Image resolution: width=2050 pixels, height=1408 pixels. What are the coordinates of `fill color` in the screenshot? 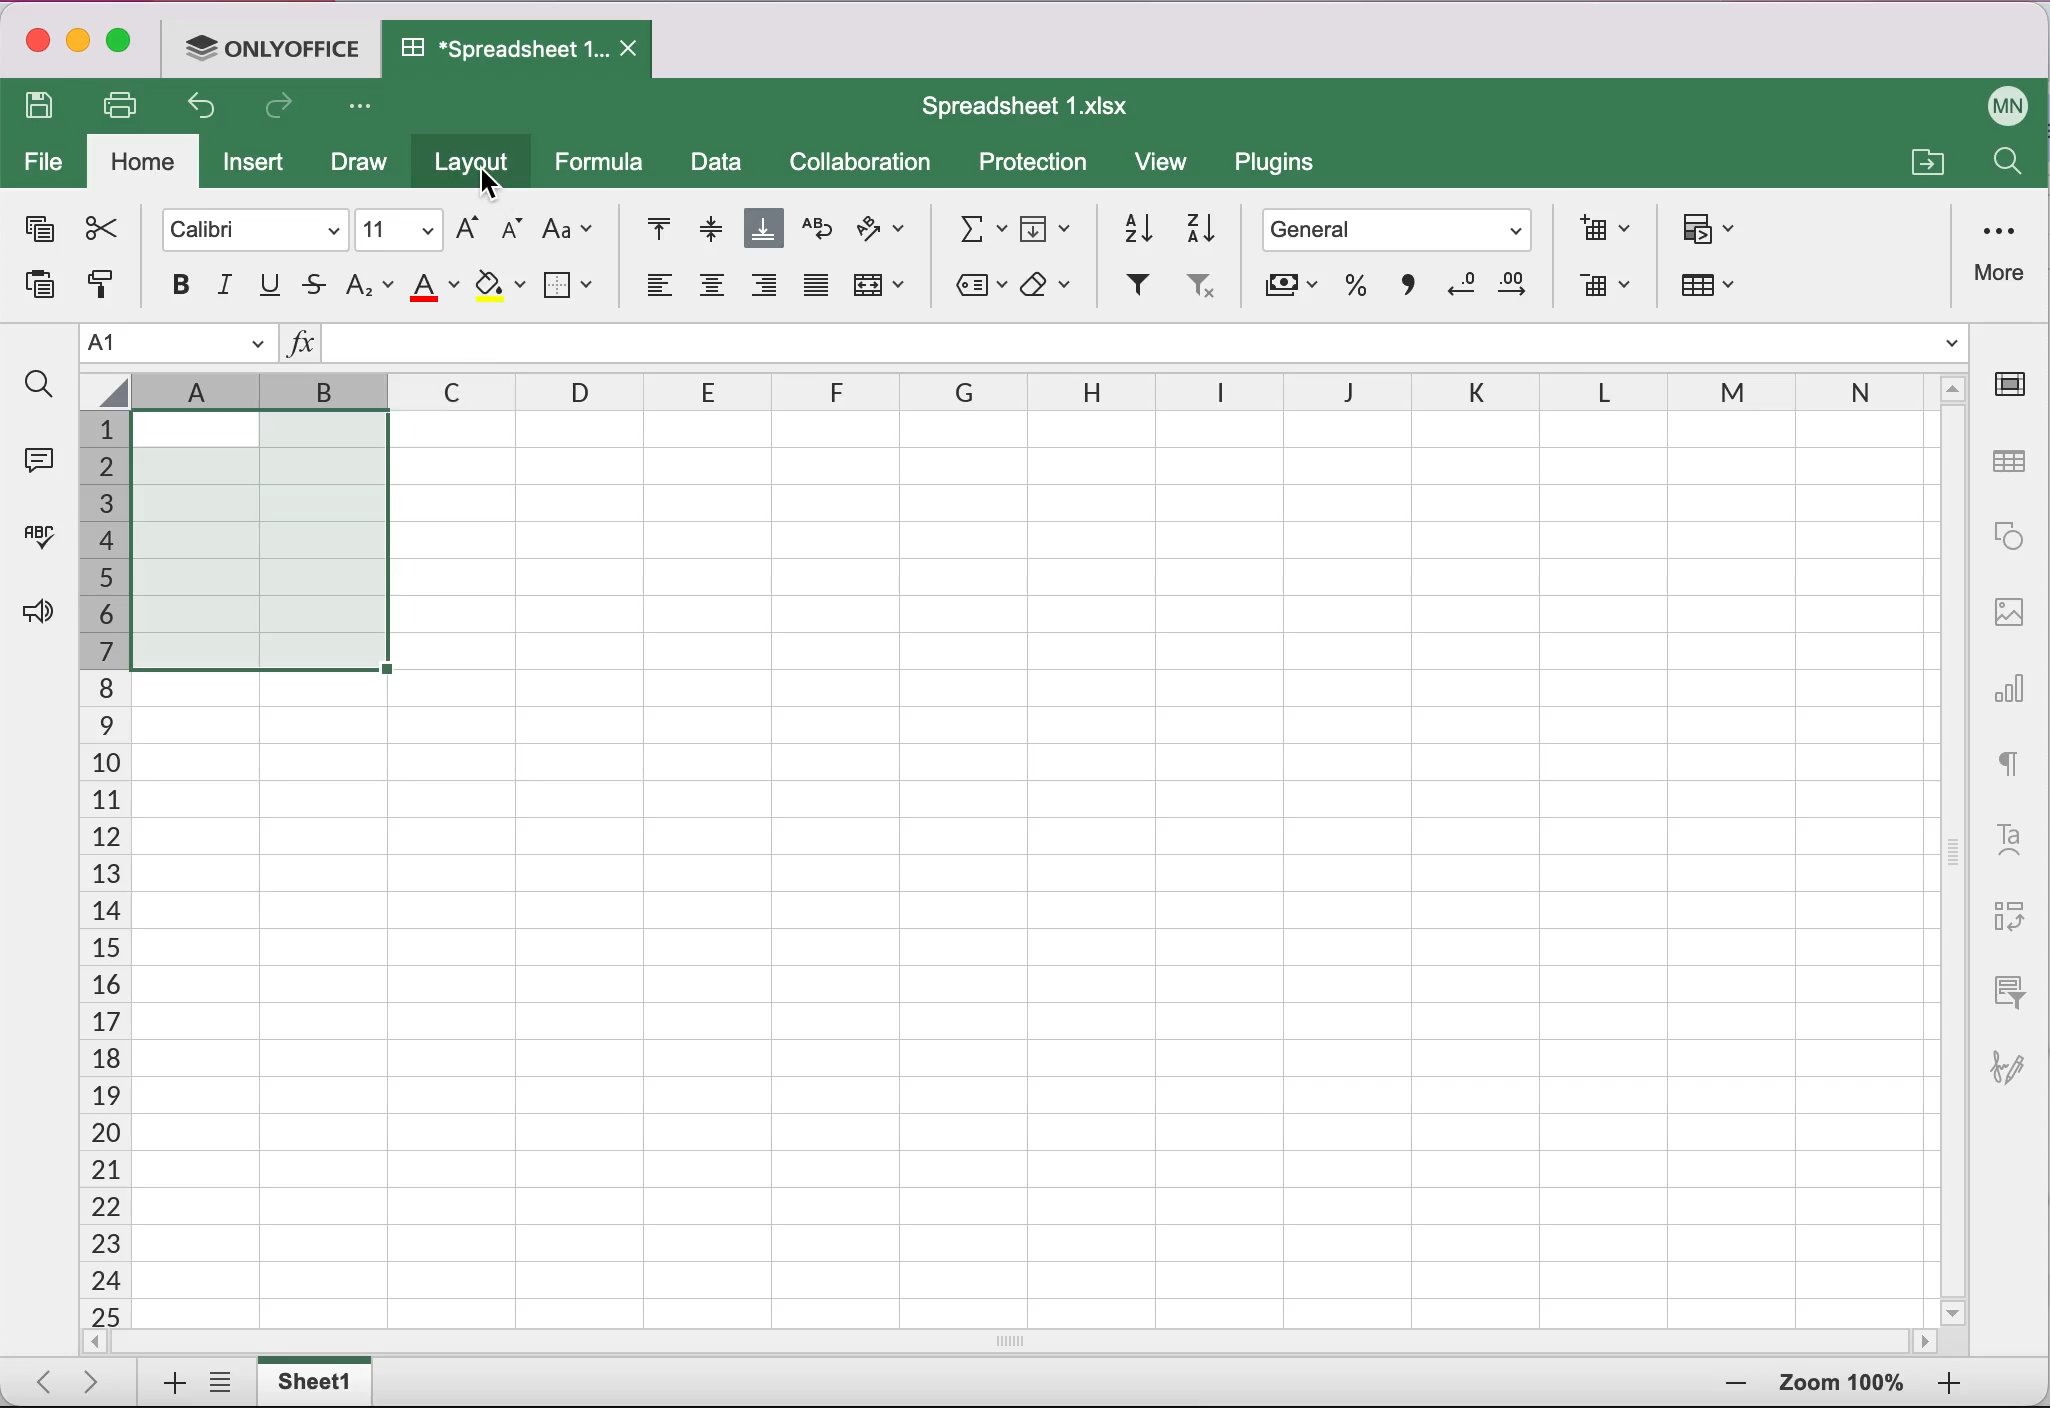 It's located at (500, 287).